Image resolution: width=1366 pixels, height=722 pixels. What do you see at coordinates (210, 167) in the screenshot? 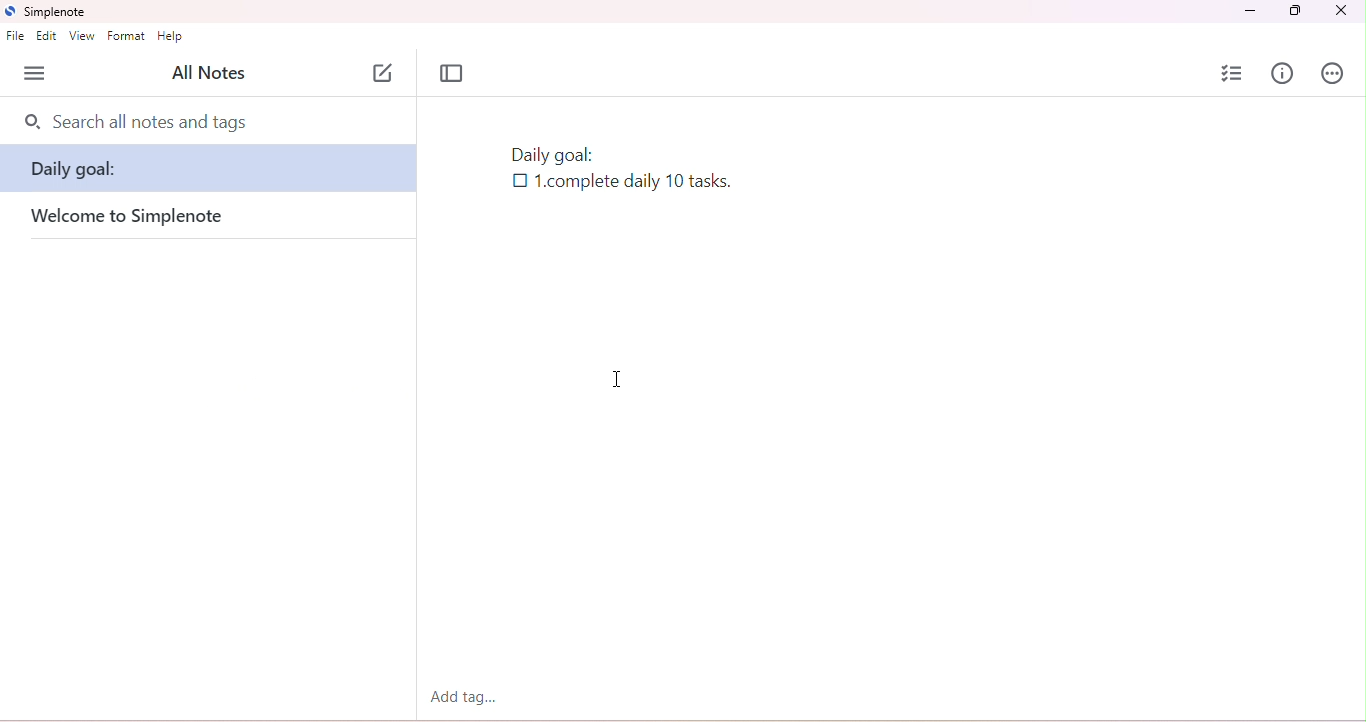
I see `note` at bounding box center [210, 167].